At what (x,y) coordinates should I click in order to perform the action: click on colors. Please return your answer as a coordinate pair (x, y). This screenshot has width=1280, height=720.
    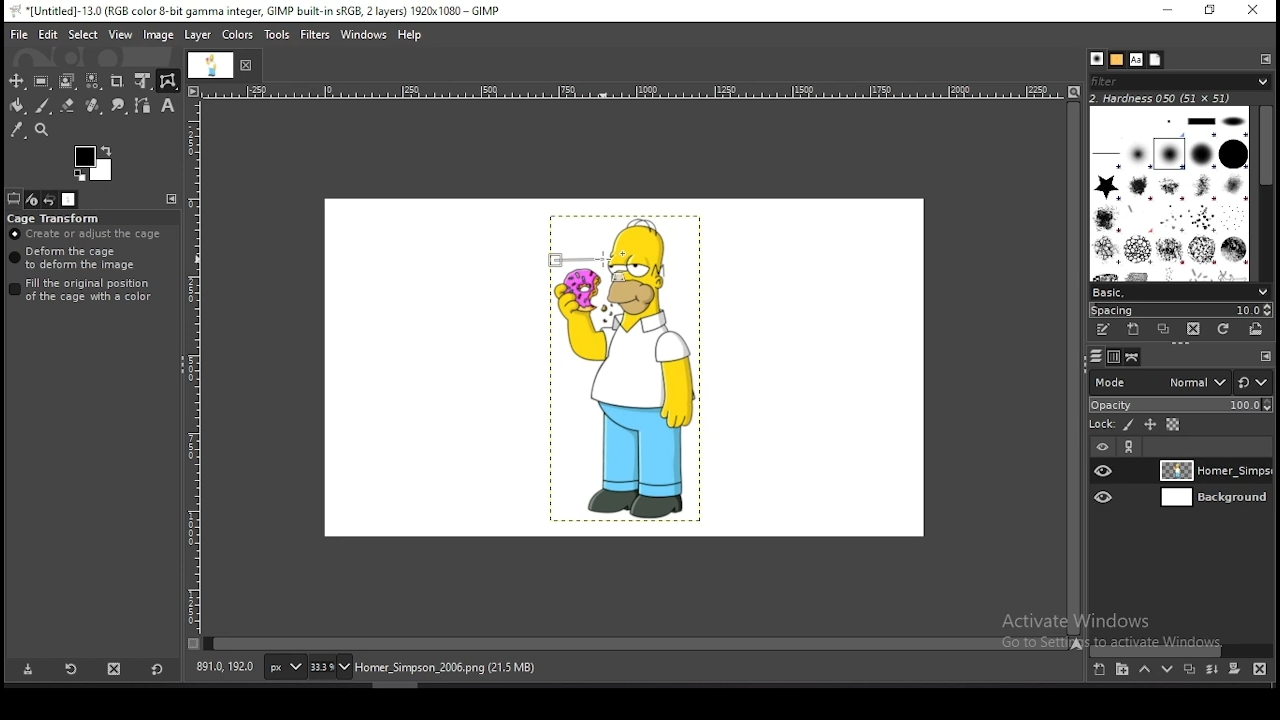
    Looking at the image, I should click on (94, 164).